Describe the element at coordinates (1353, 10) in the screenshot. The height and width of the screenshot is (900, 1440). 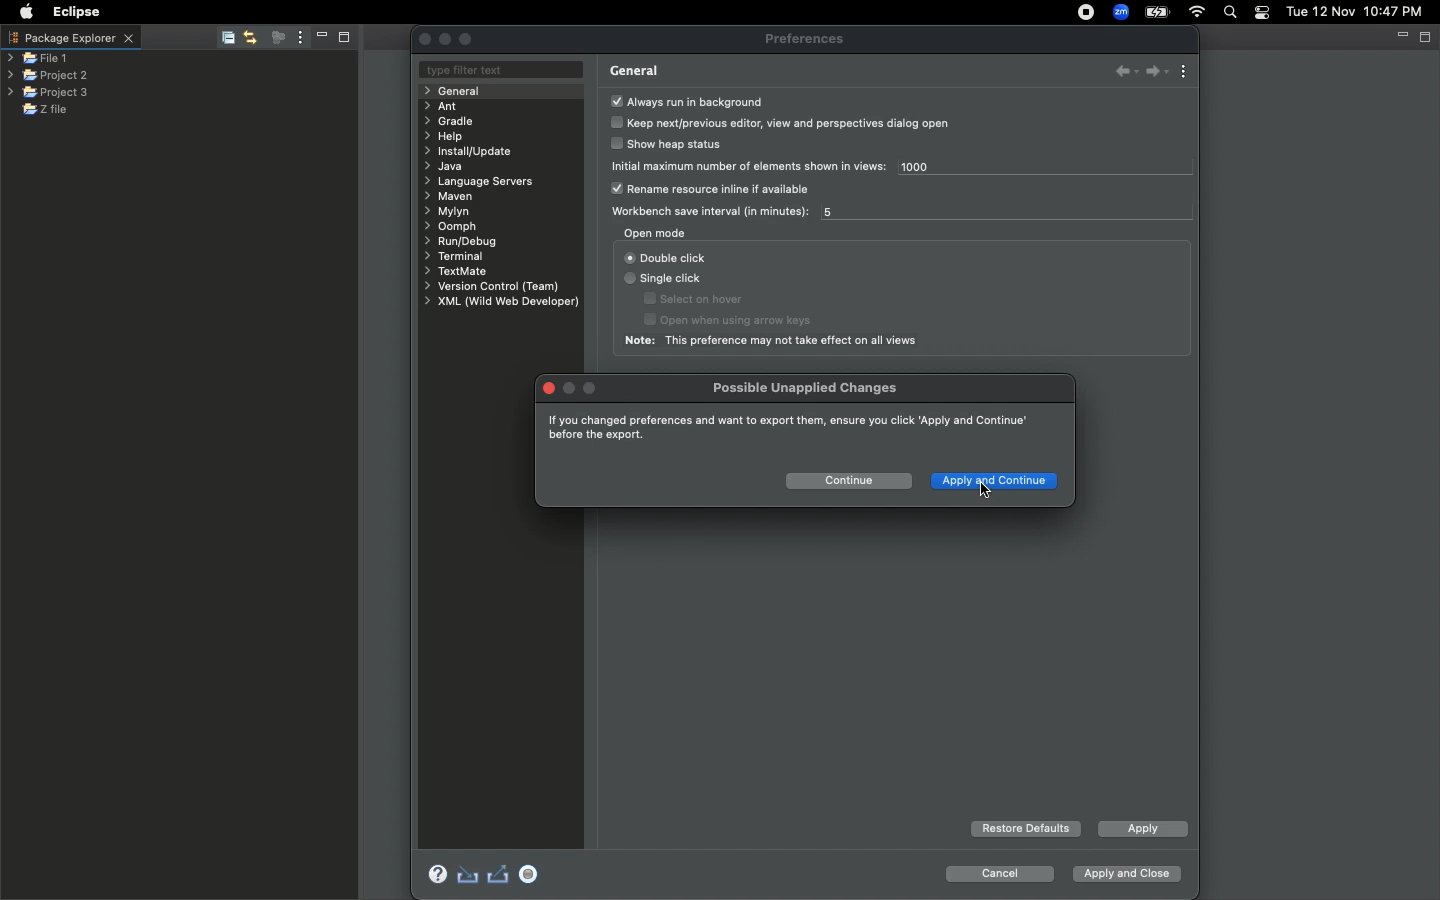
I see `tue 12 nov 10:47 pm ` at that location.